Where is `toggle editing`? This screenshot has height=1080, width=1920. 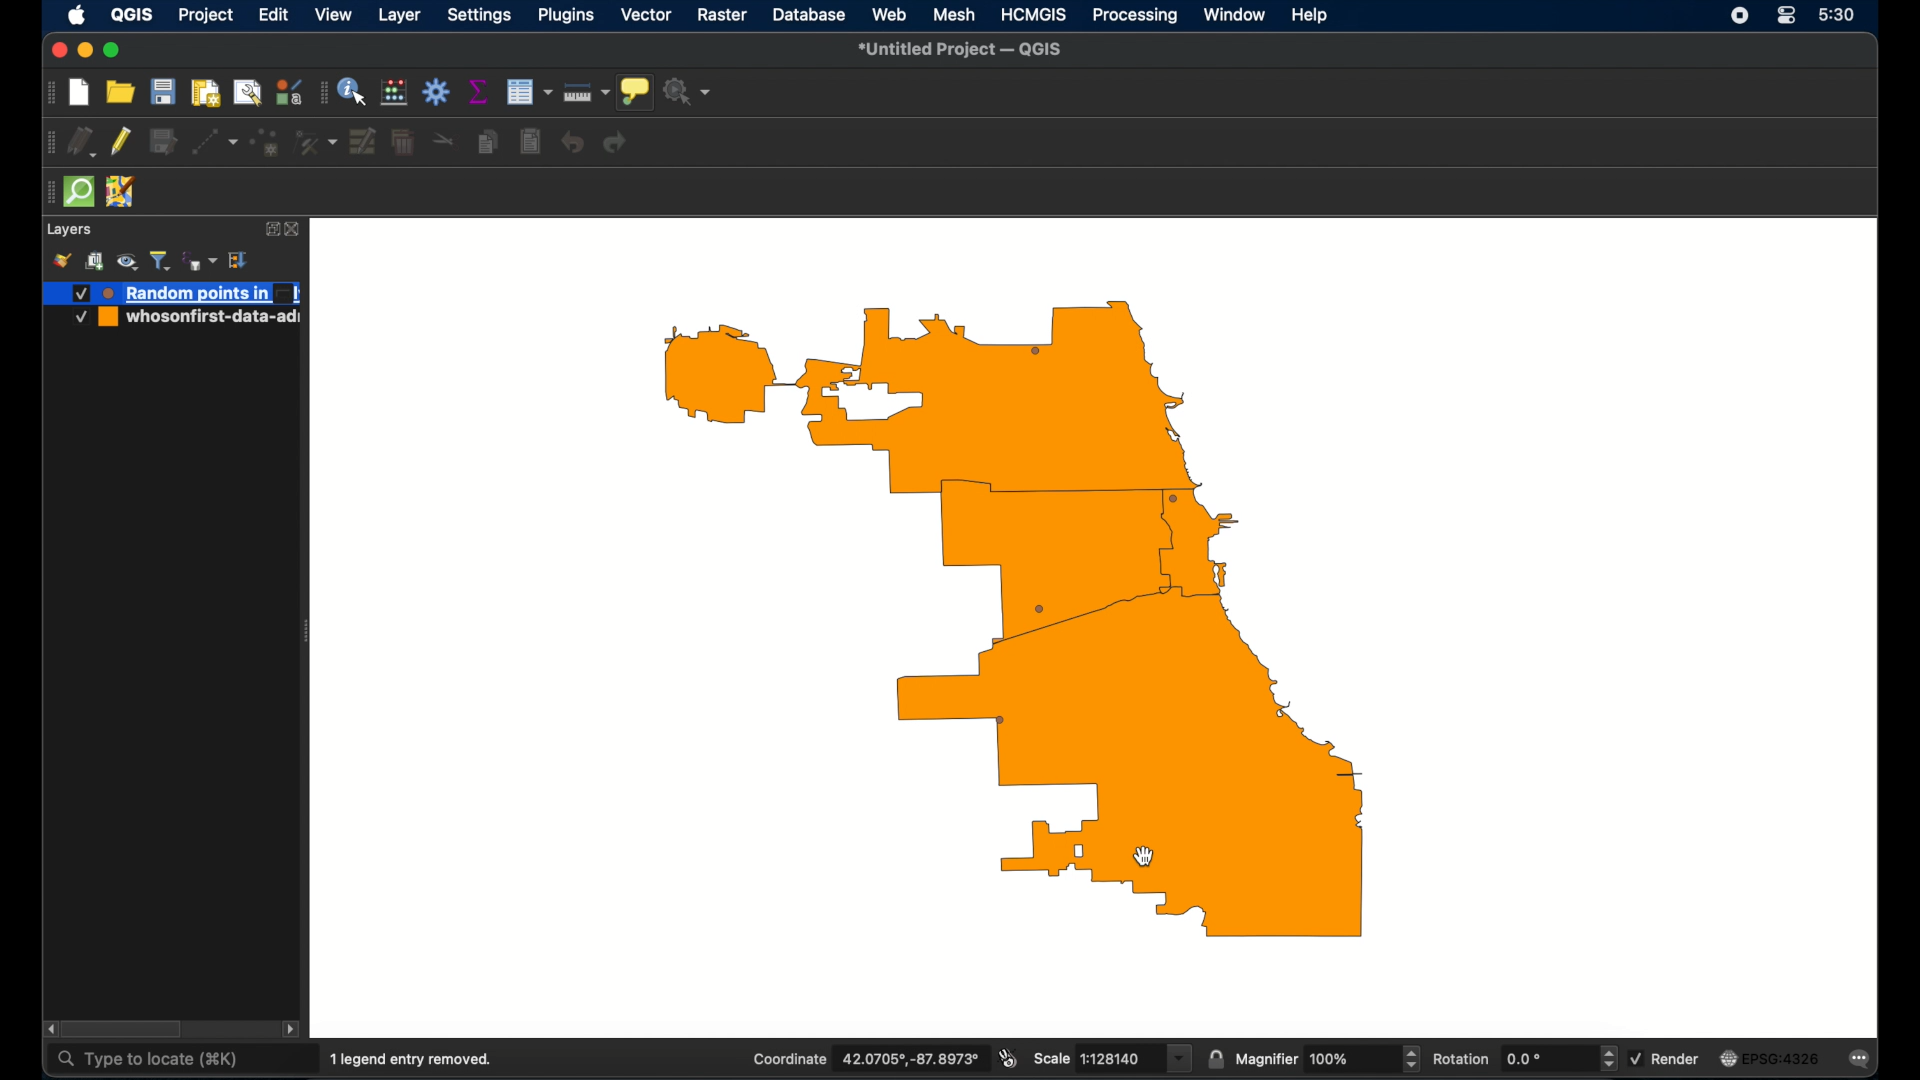 toggle editing is located at coordinates (121, 142).